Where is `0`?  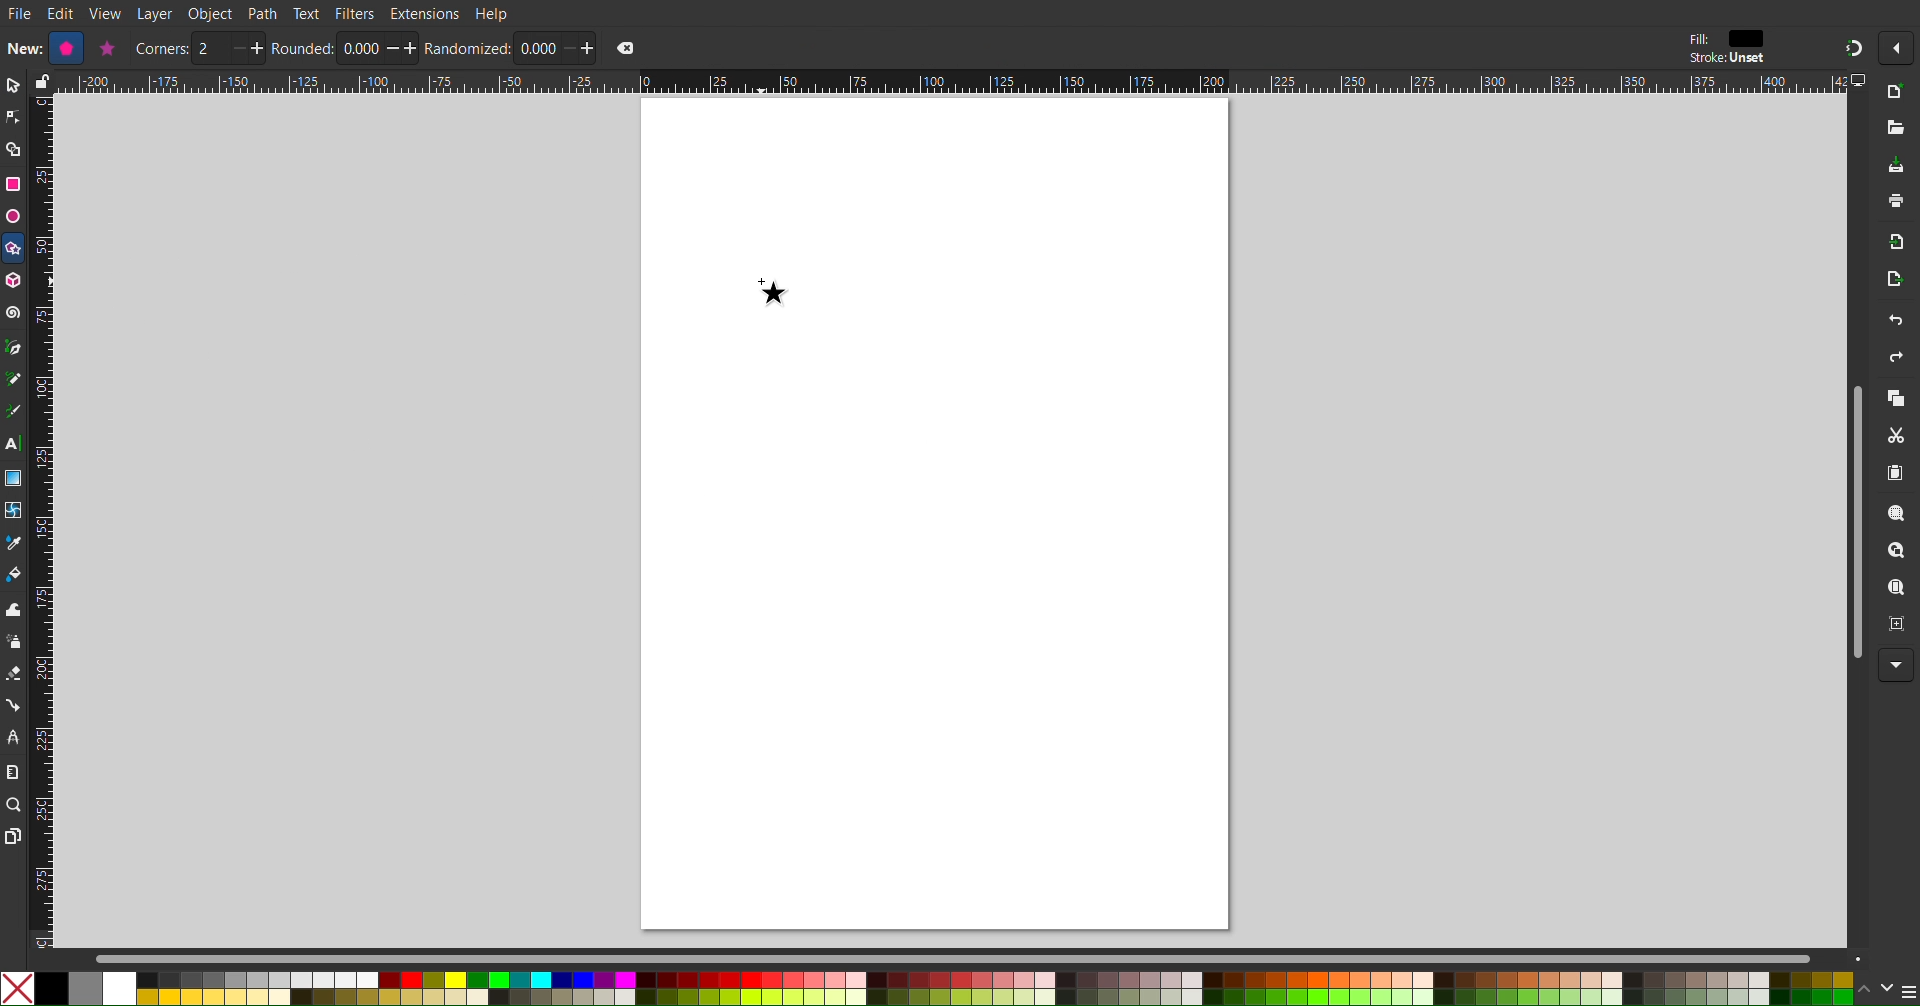 0 is located at coordinates (360, 49).